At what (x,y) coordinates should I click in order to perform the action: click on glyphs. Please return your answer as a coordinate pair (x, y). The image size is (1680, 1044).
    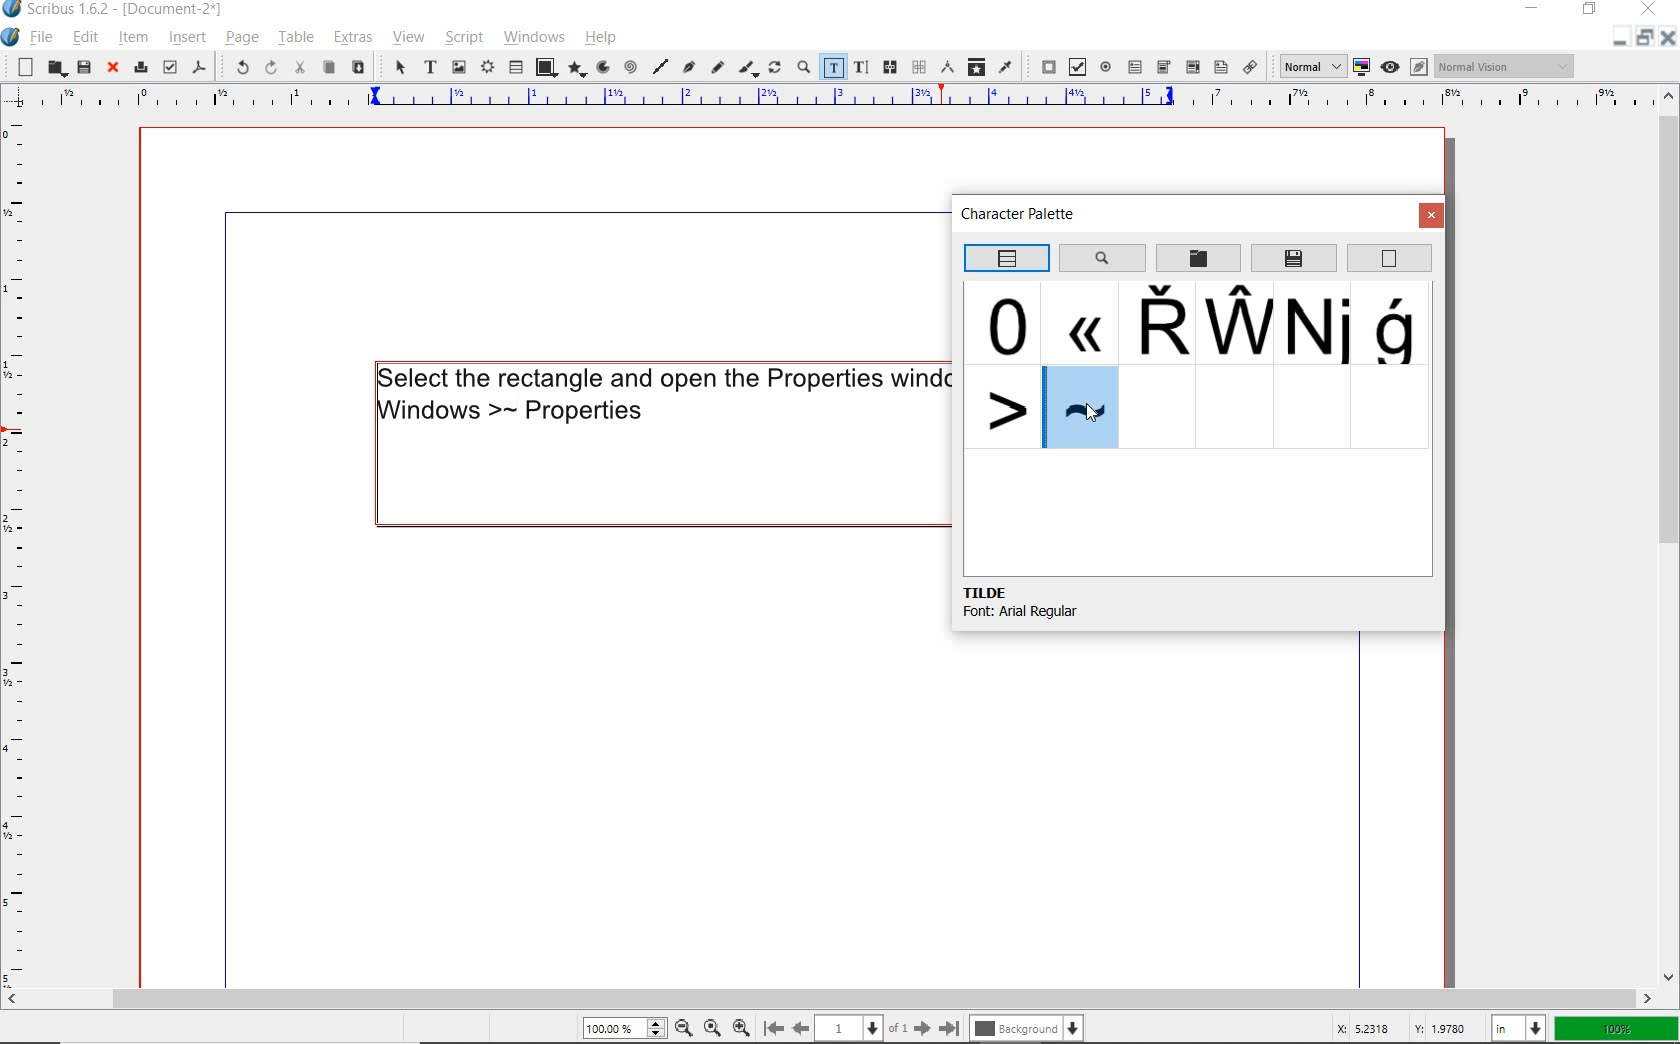
    Looking at the image, I should click on (1319, 325).